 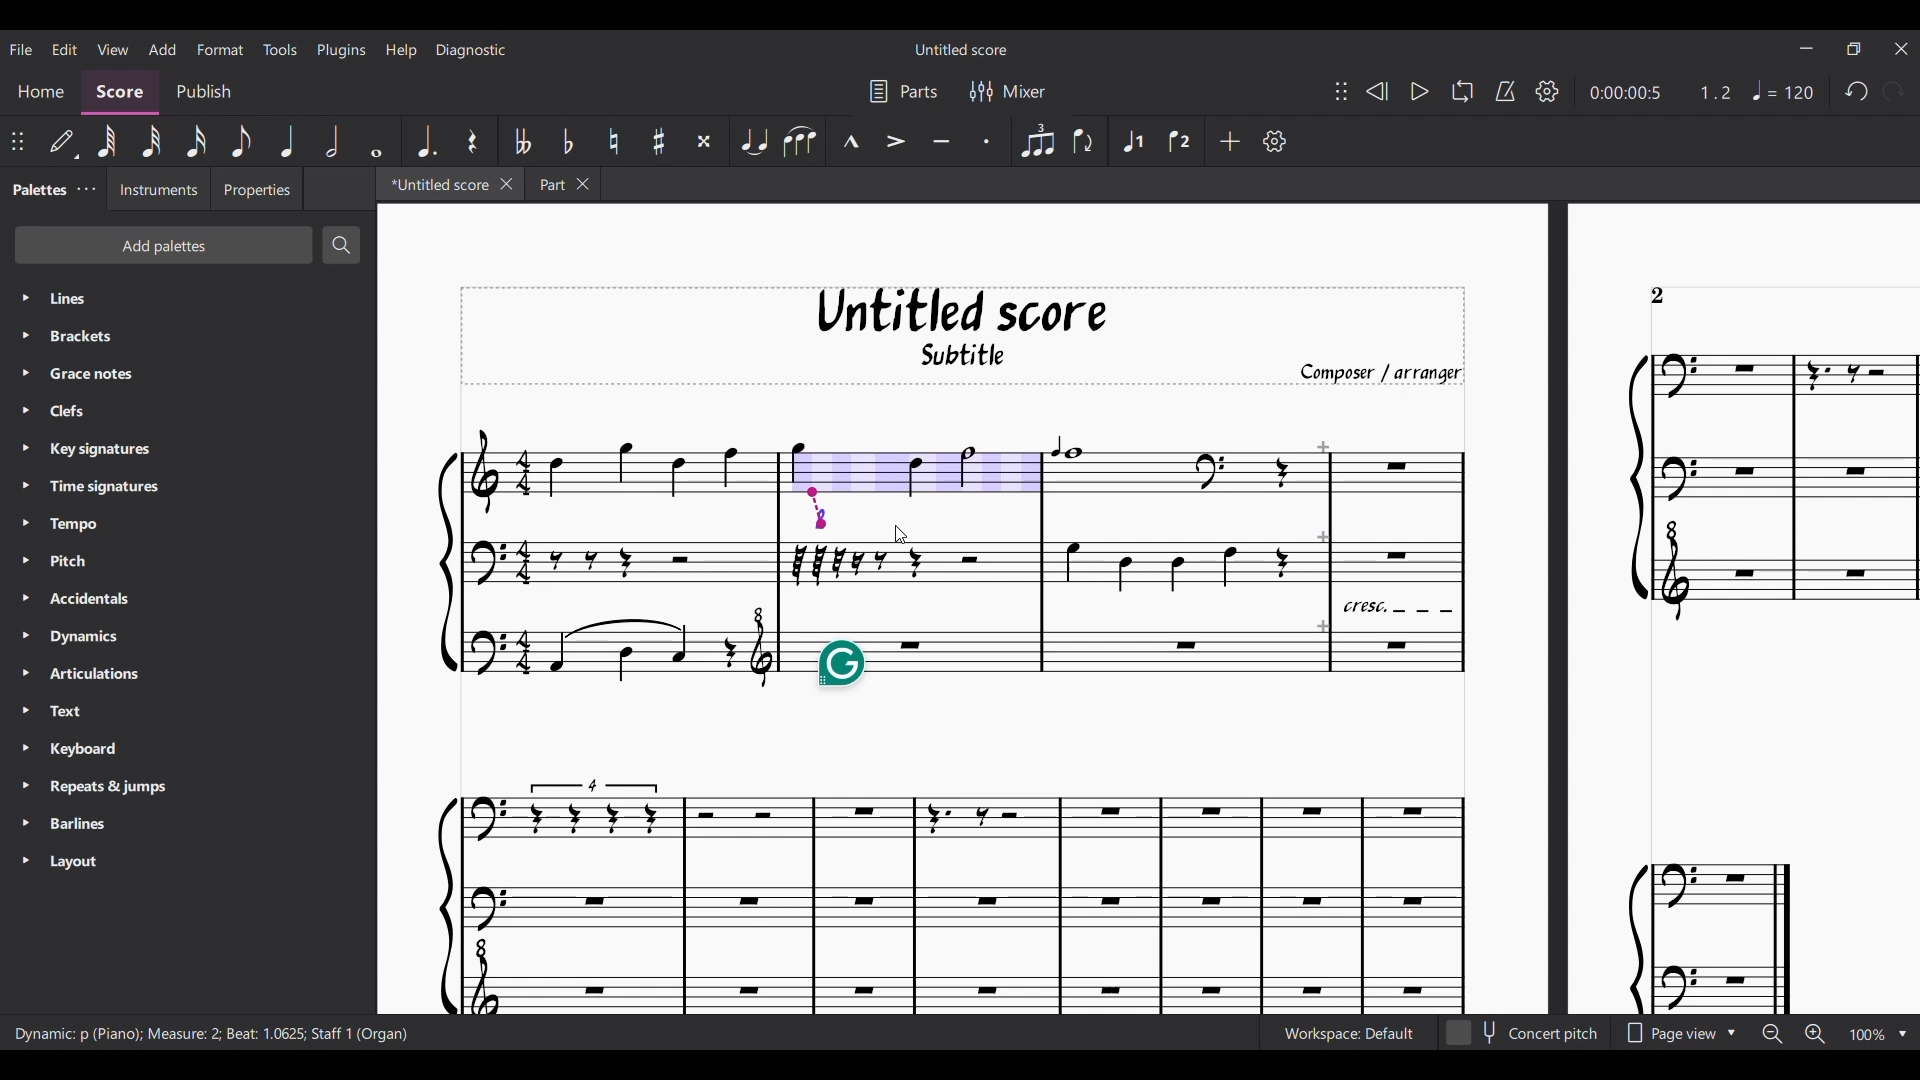 I want to click on 32nd note, so click(x=152, y=141).